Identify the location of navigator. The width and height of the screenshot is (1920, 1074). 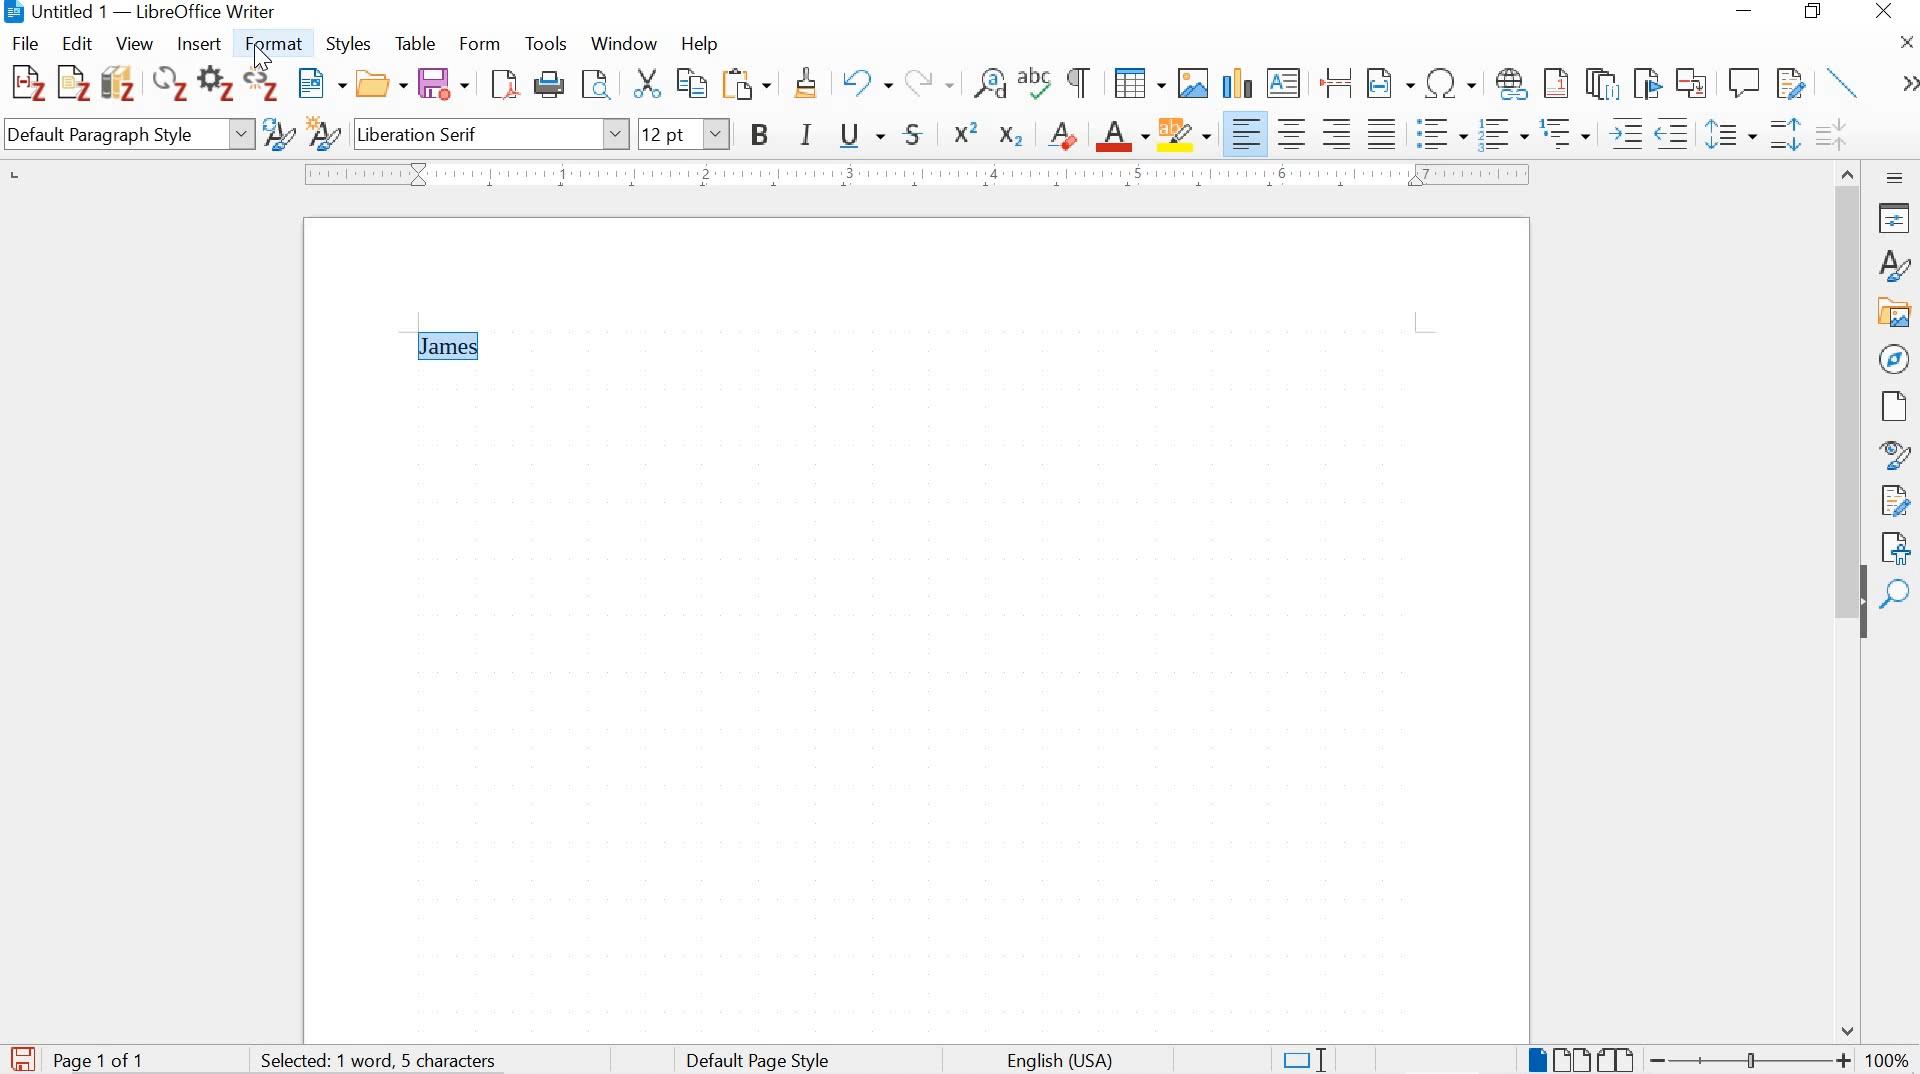
(1894, 357).